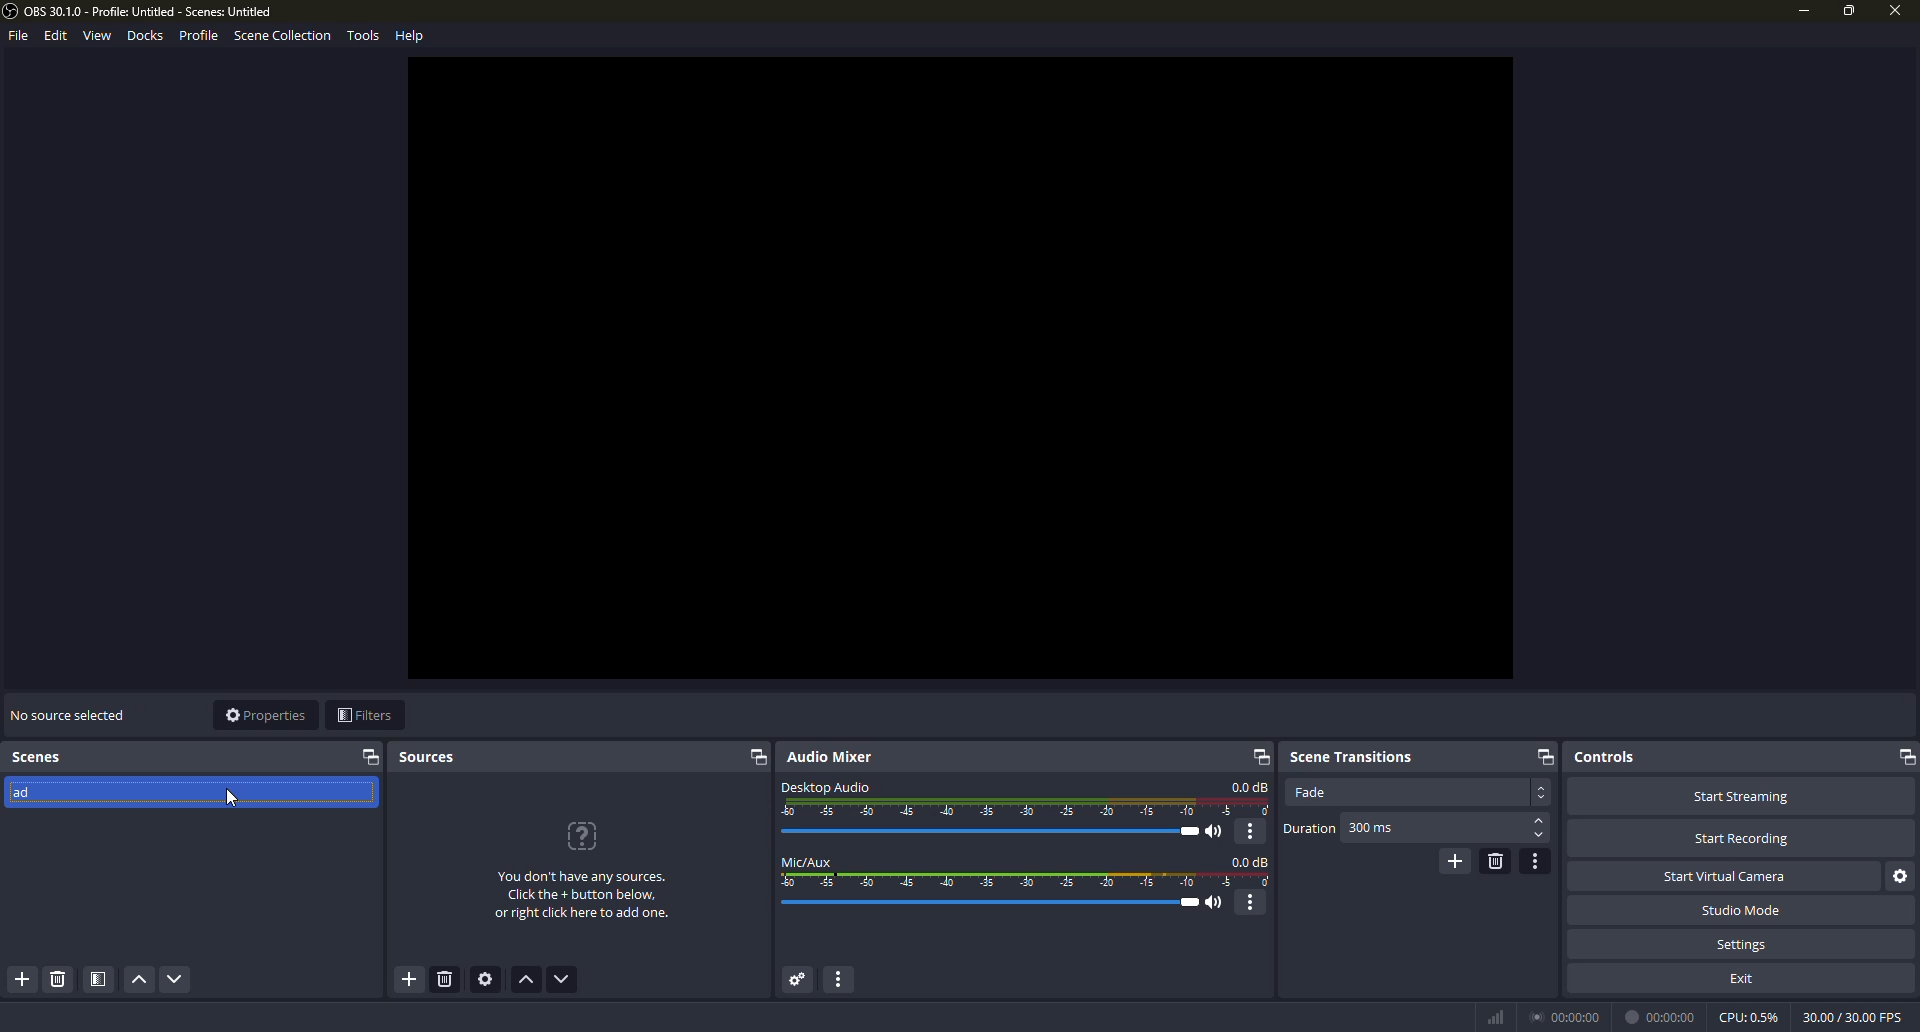  I want to click on start streaming, so click(1740, 795).